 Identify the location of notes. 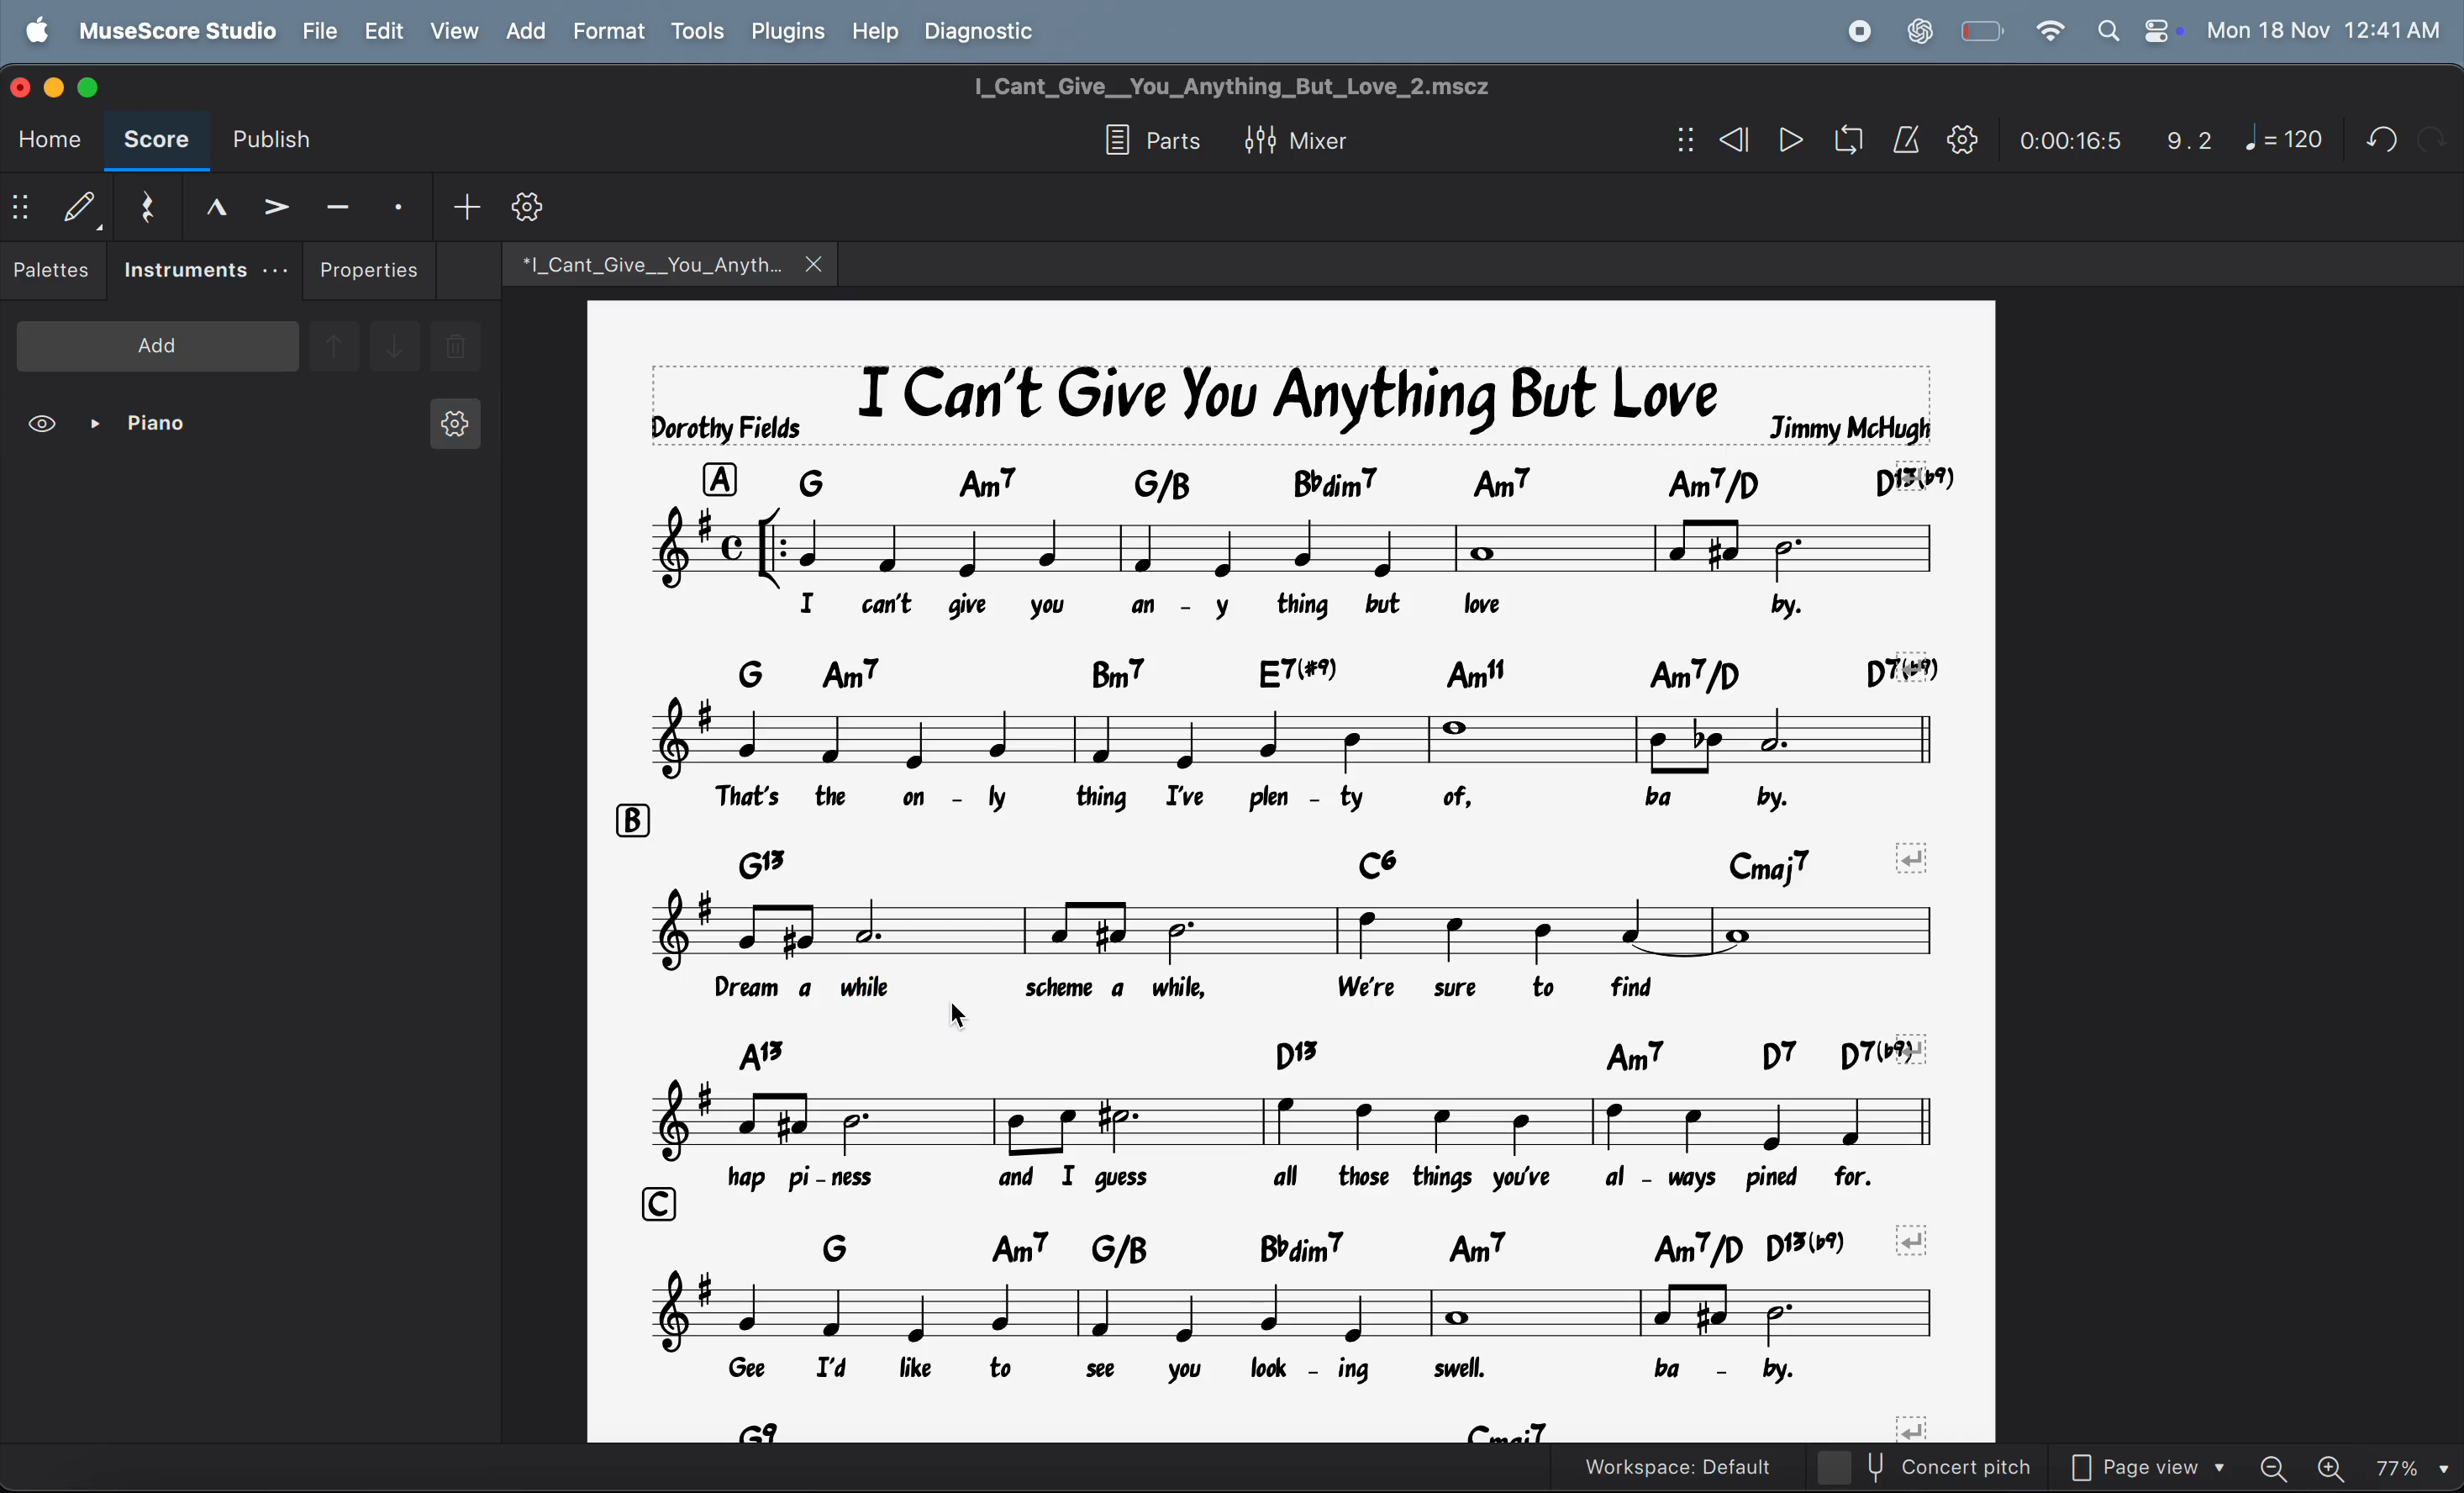
(1268, 737).